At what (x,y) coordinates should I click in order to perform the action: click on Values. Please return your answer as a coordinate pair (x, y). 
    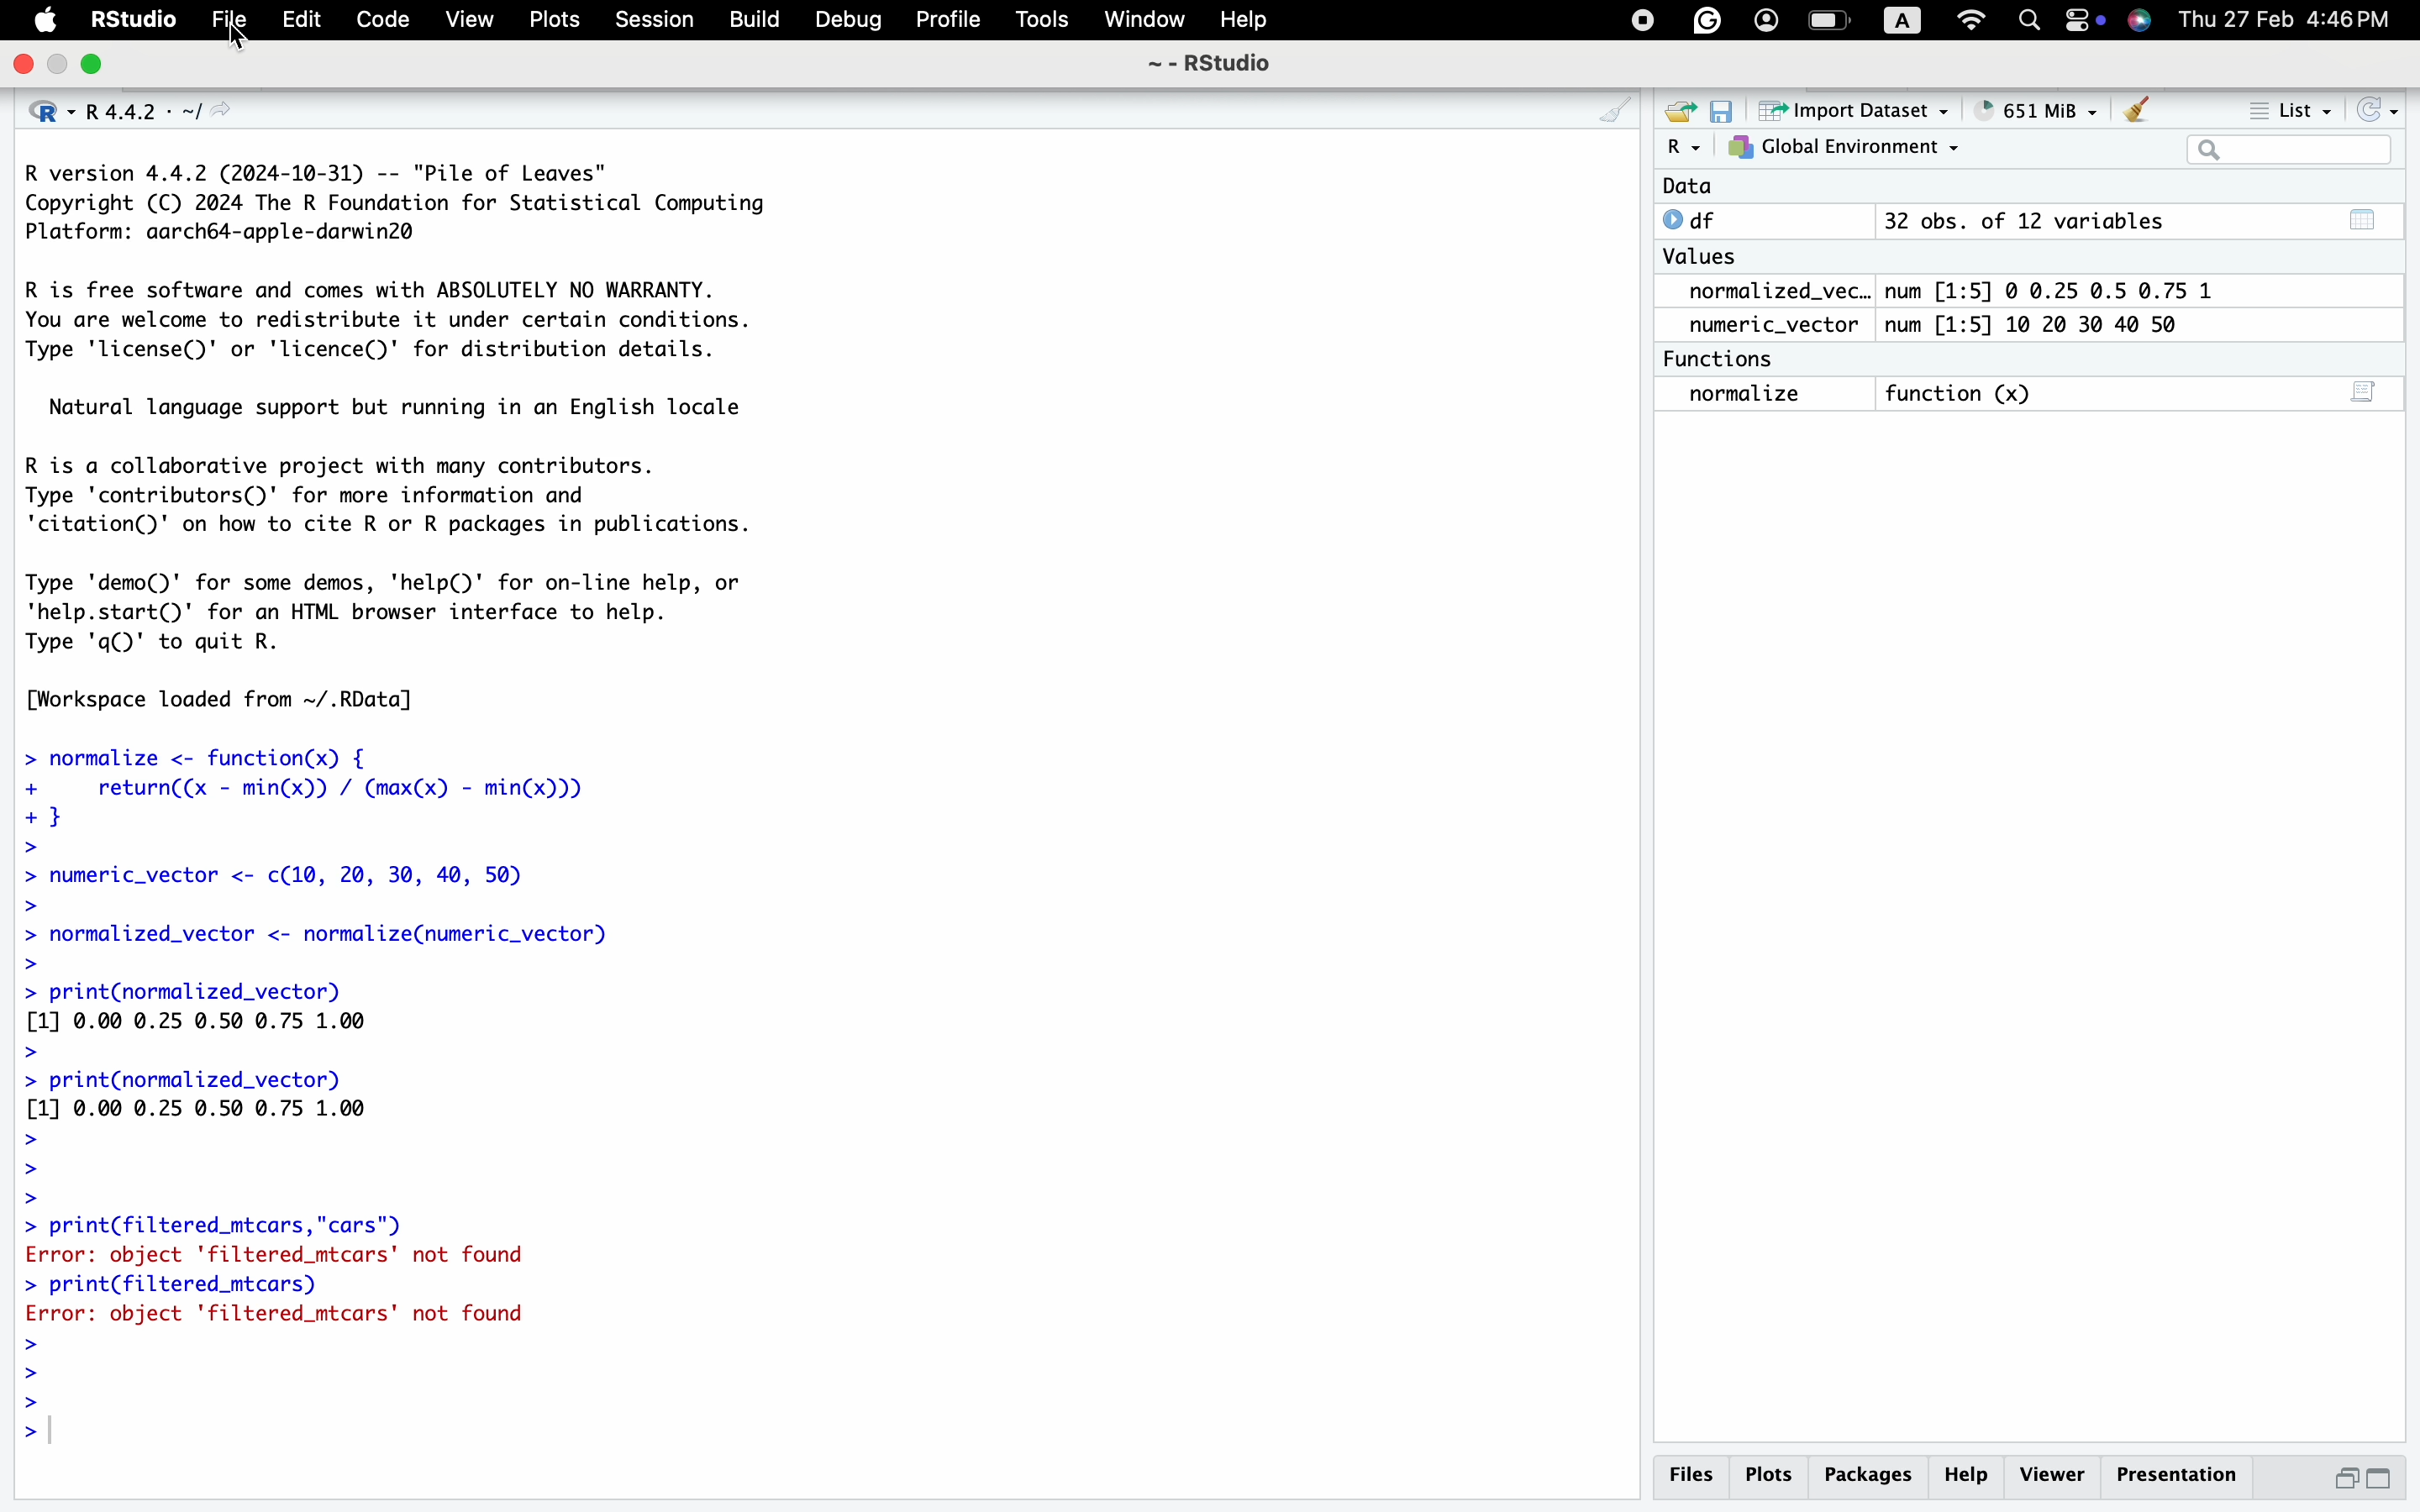
    Looking at the image, I should click on (1711, 256).